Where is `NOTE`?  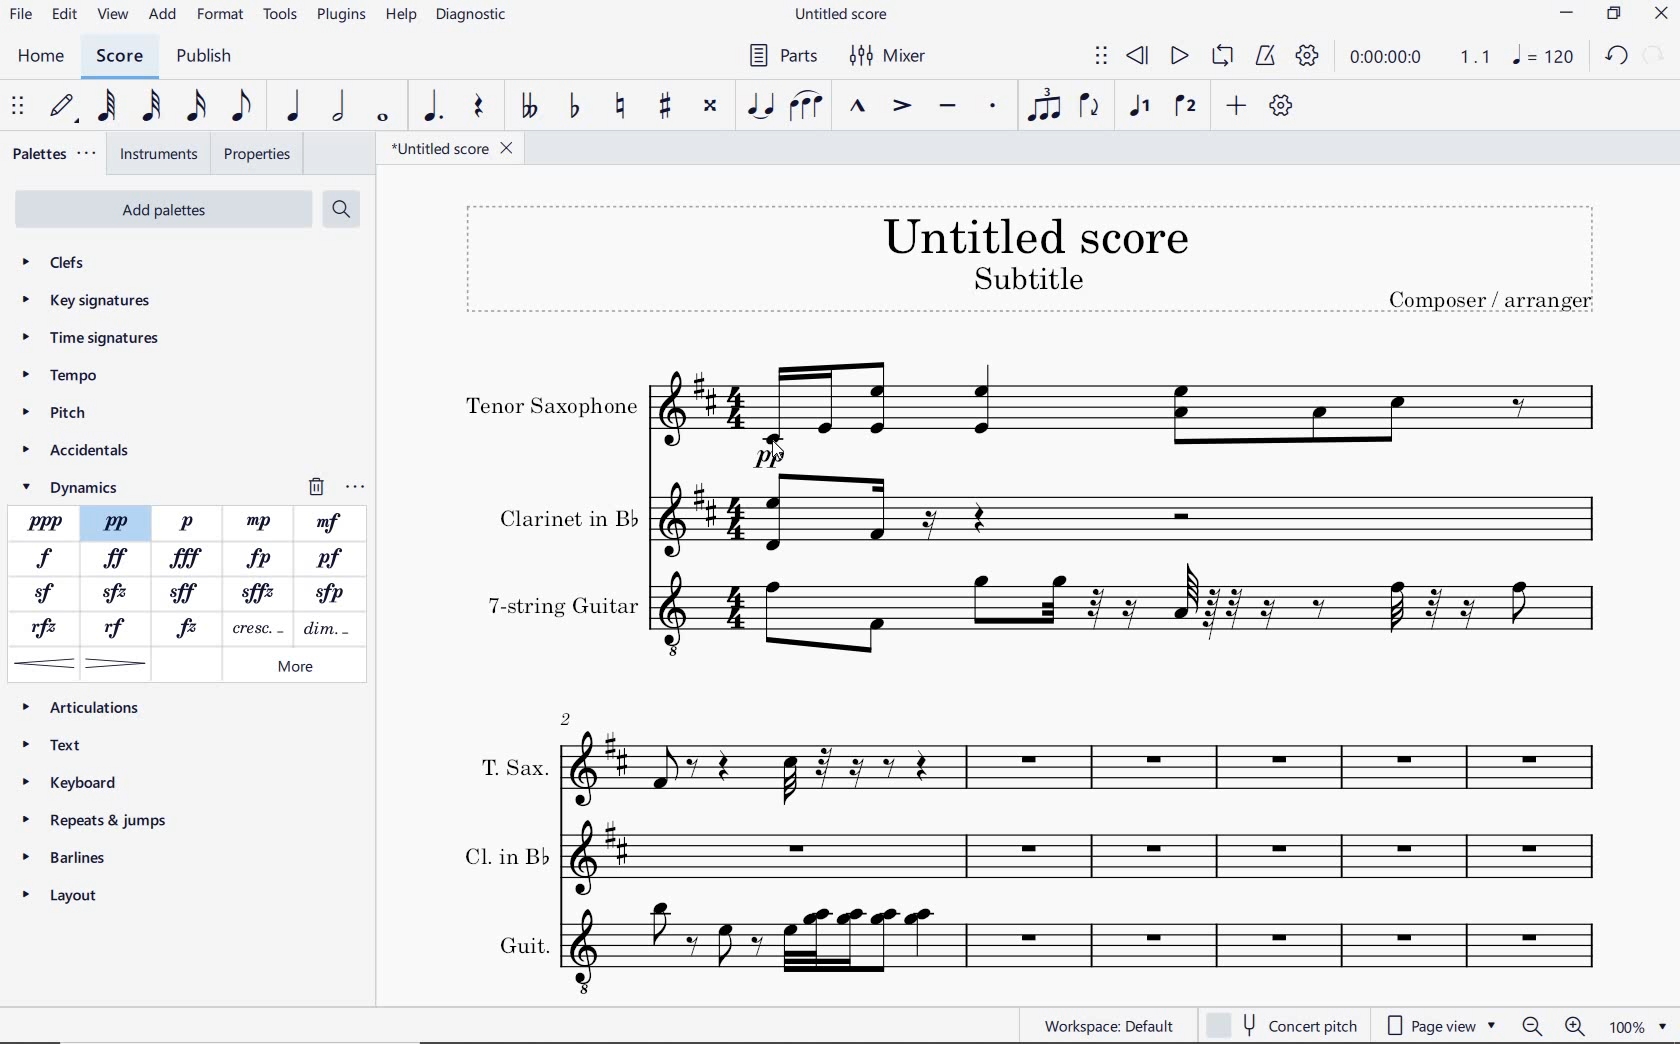 NOTE is located at coordinates (1544, 58).